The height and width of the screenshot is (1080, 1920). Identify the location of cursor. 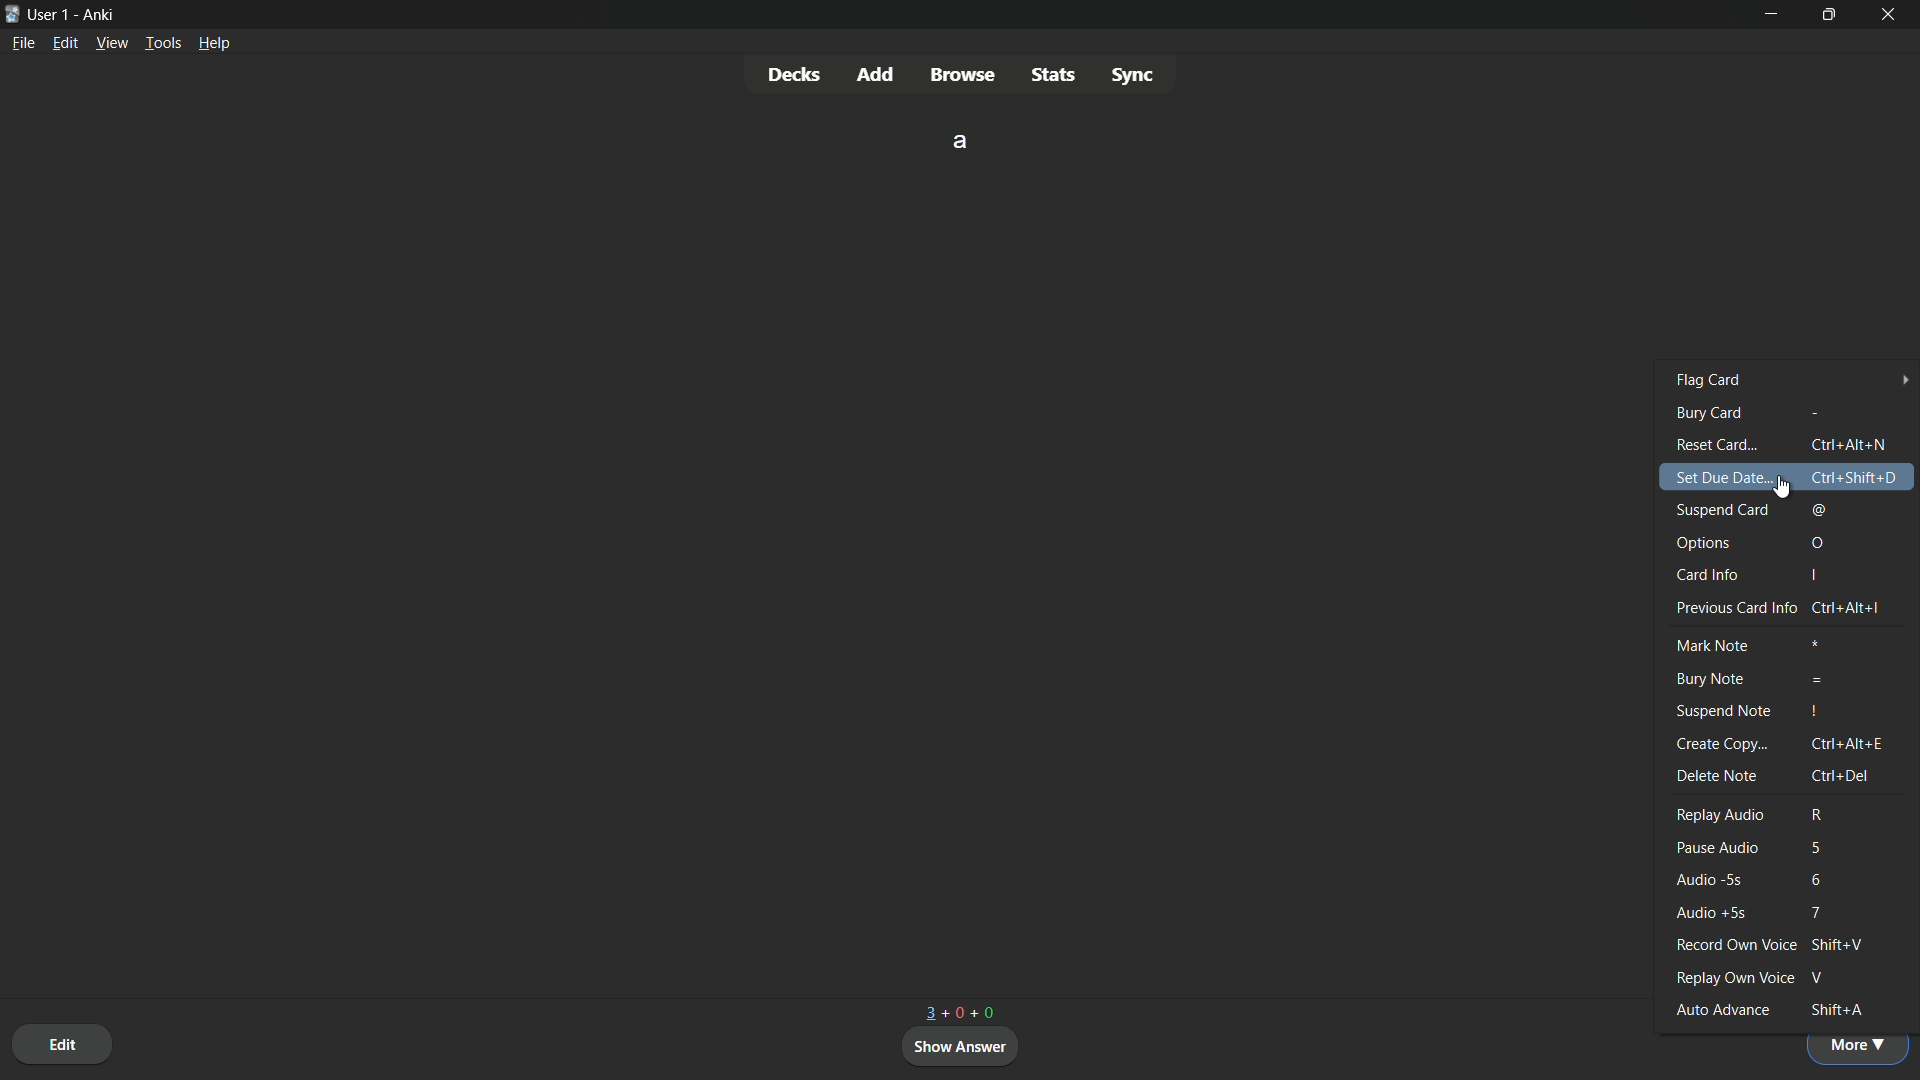
(1783, 486).